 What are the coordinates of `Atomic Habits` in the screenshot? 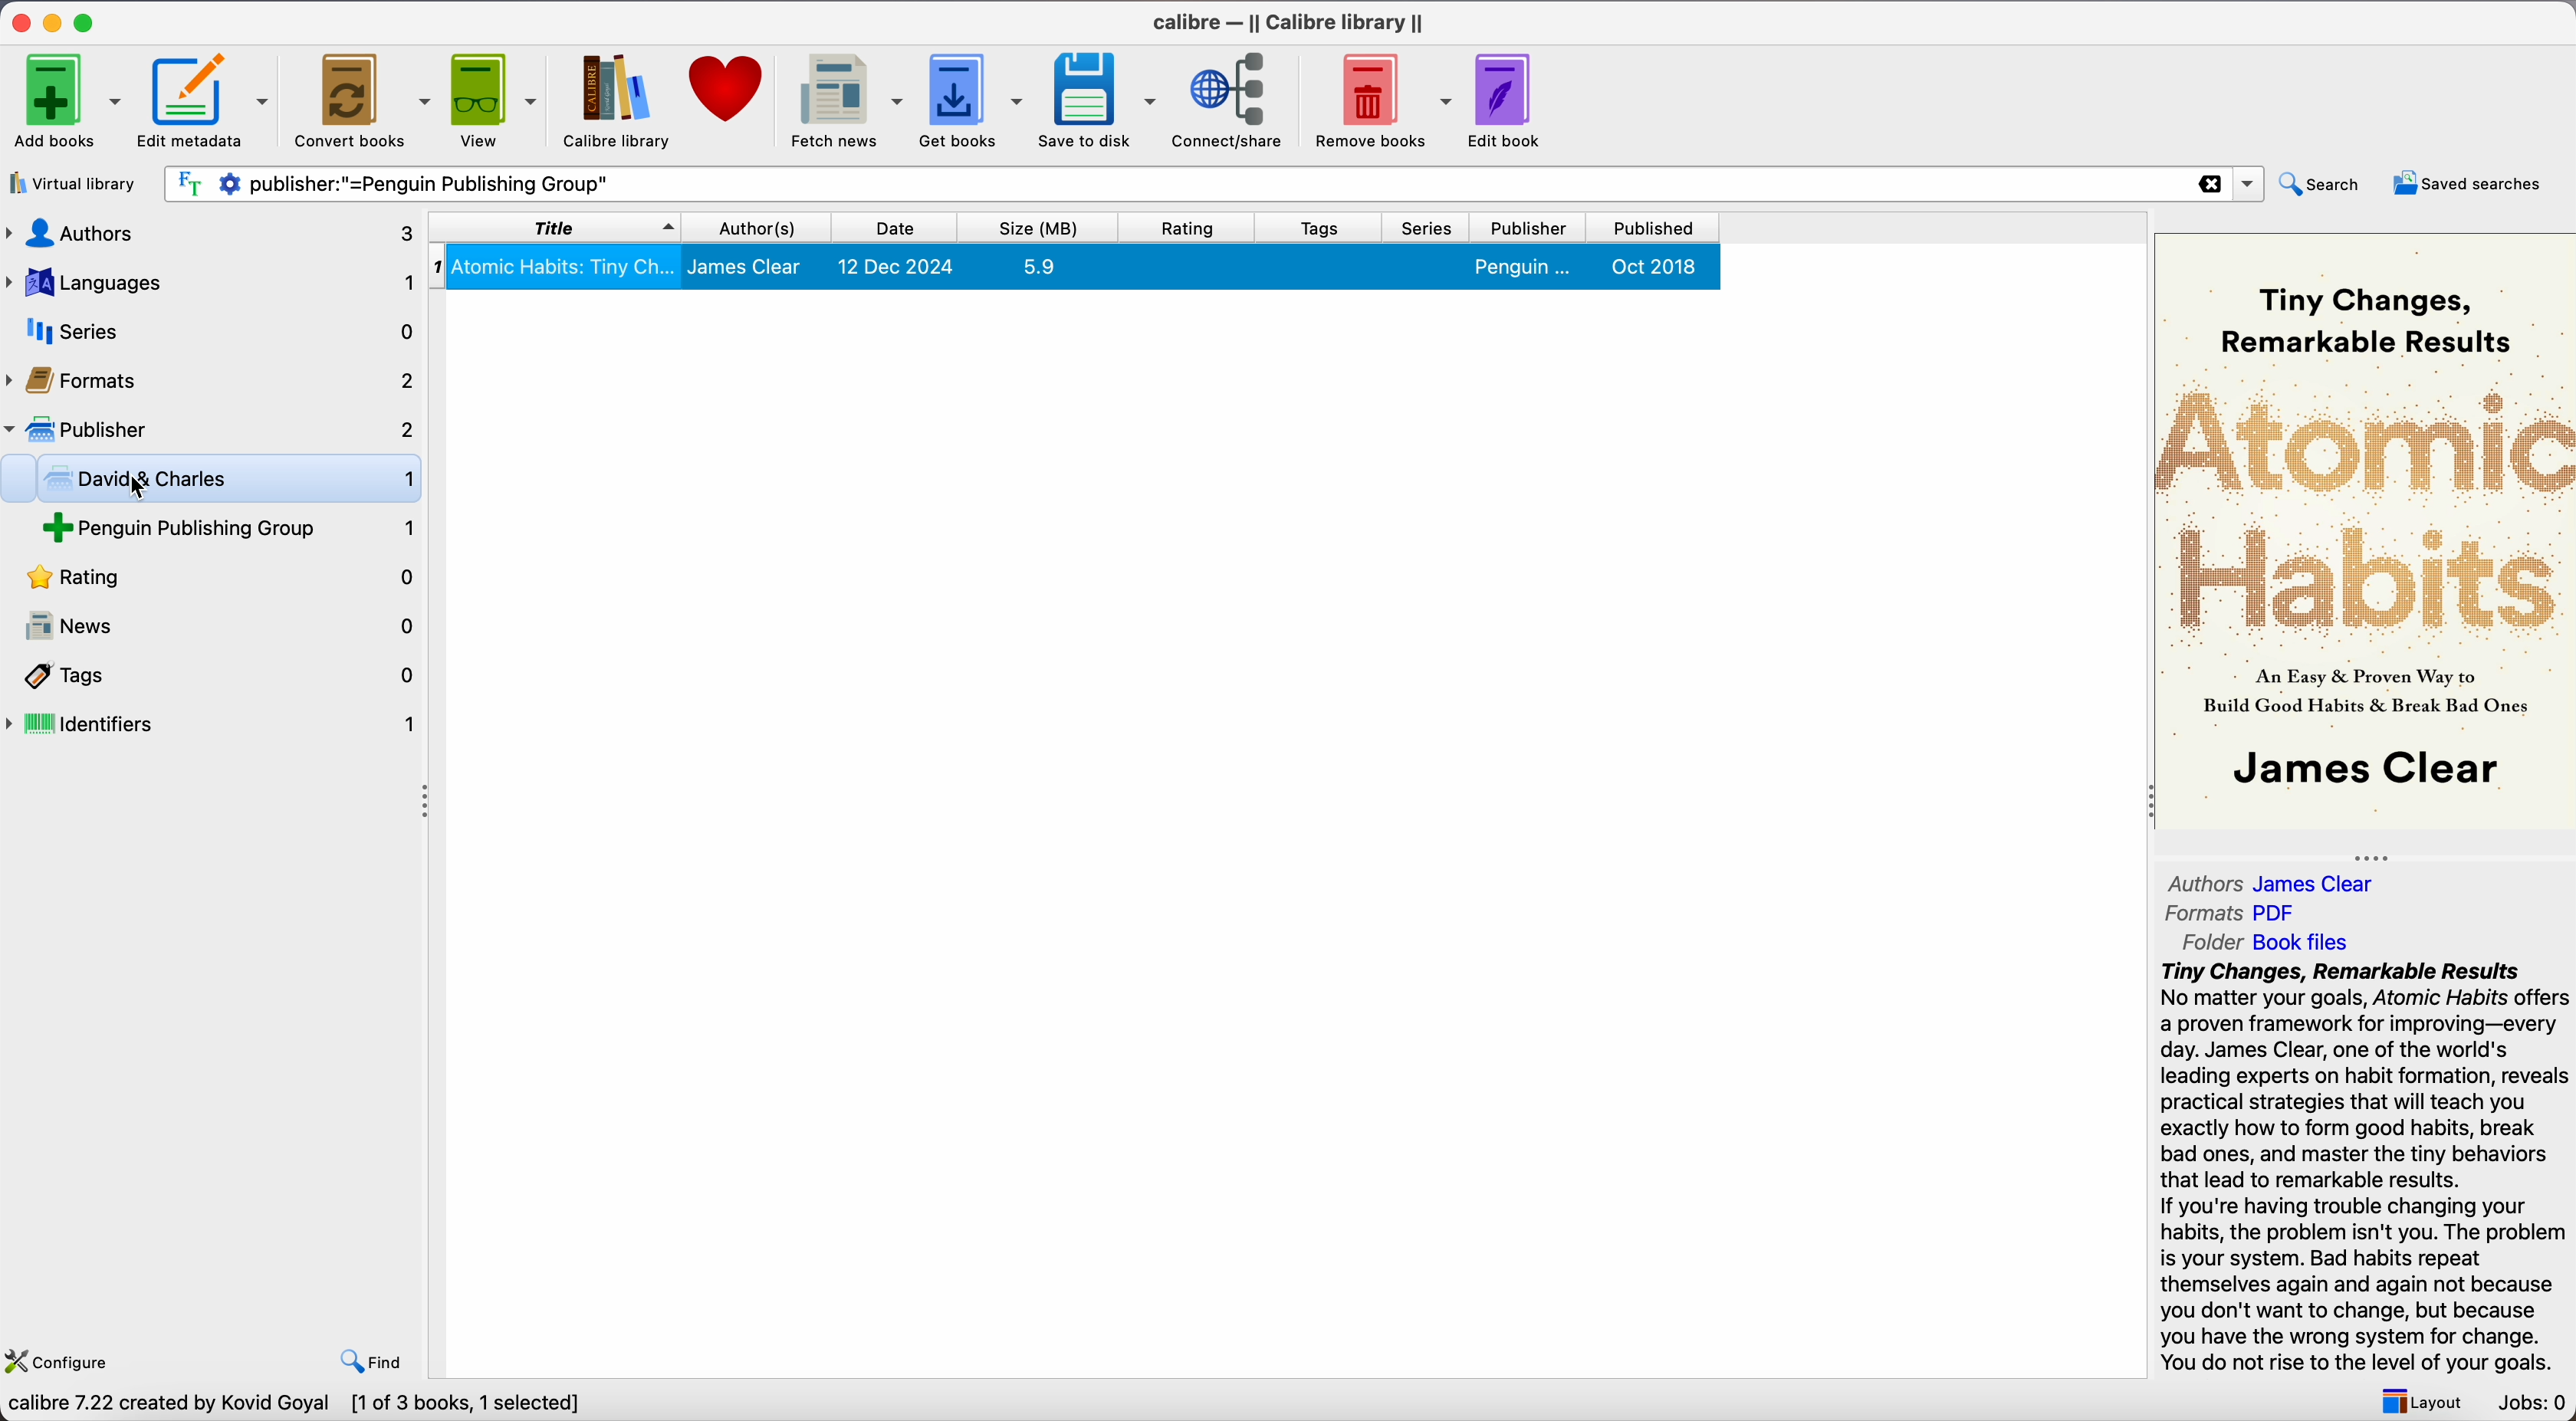 It's located at (1077, 265).